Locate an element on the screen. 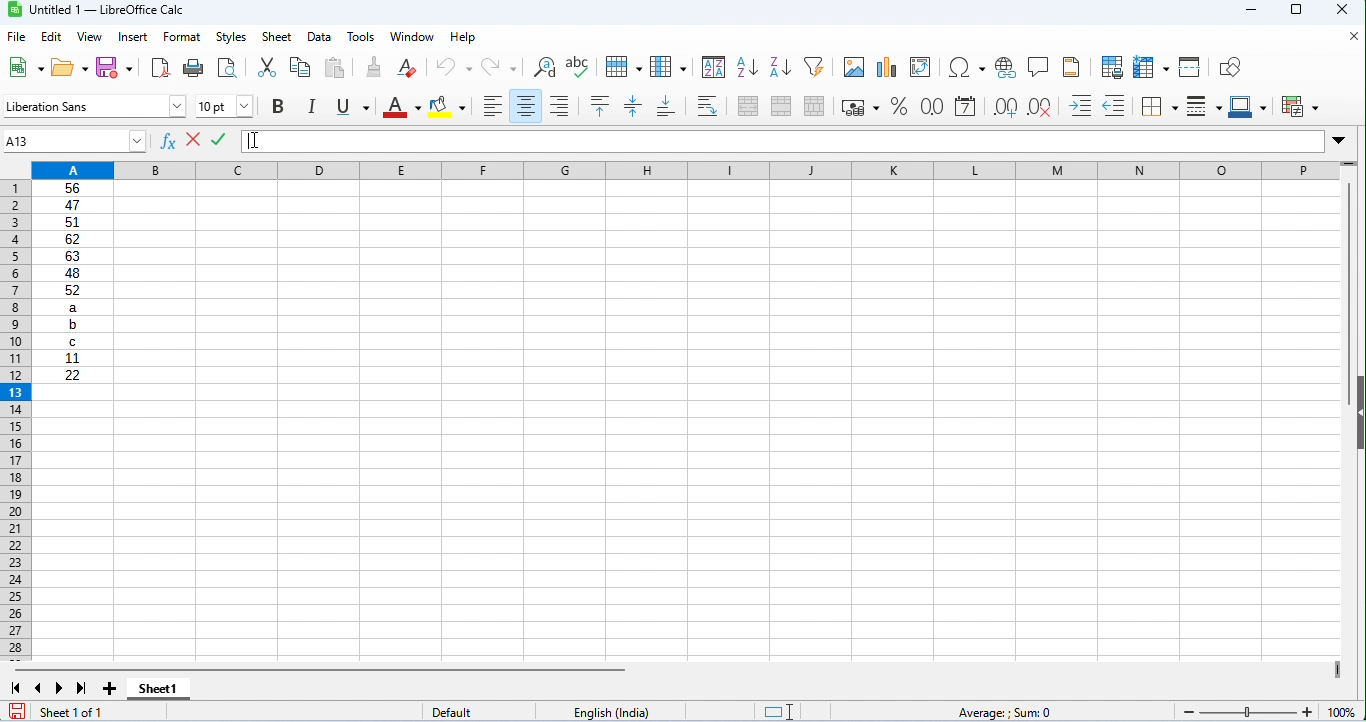 This screenshot has height=722, width=1366. how draw functions is located at coordinates (1232, 67).